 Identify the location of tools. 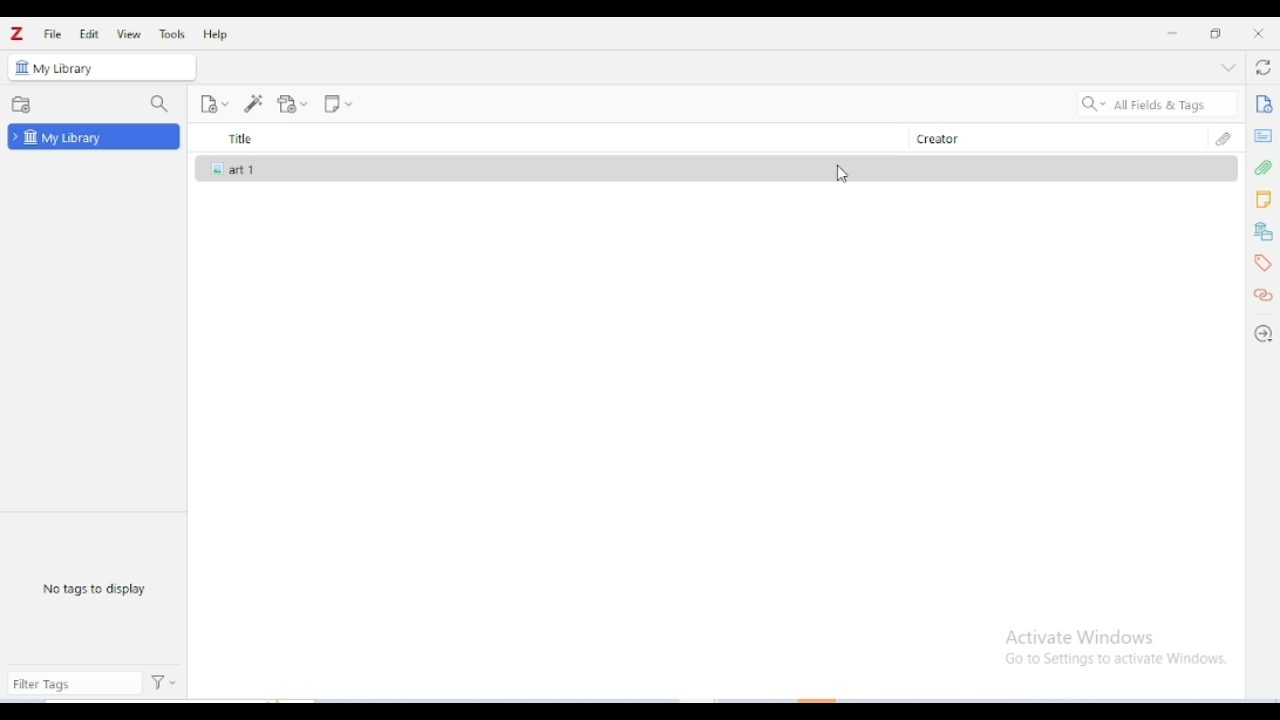
(173, 33).